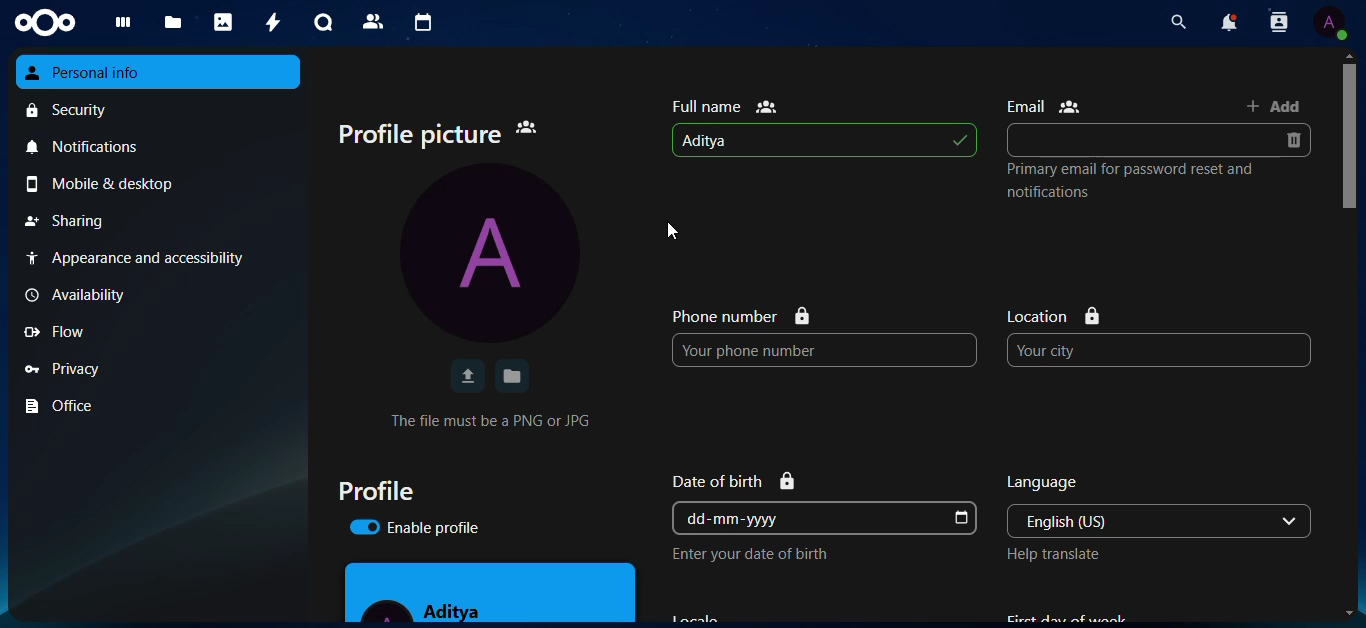 The width and height of the screenshot is (1366, 628). Describe the element at coordinates (159, 221) in the screenshot. I see `sharing` at that location.